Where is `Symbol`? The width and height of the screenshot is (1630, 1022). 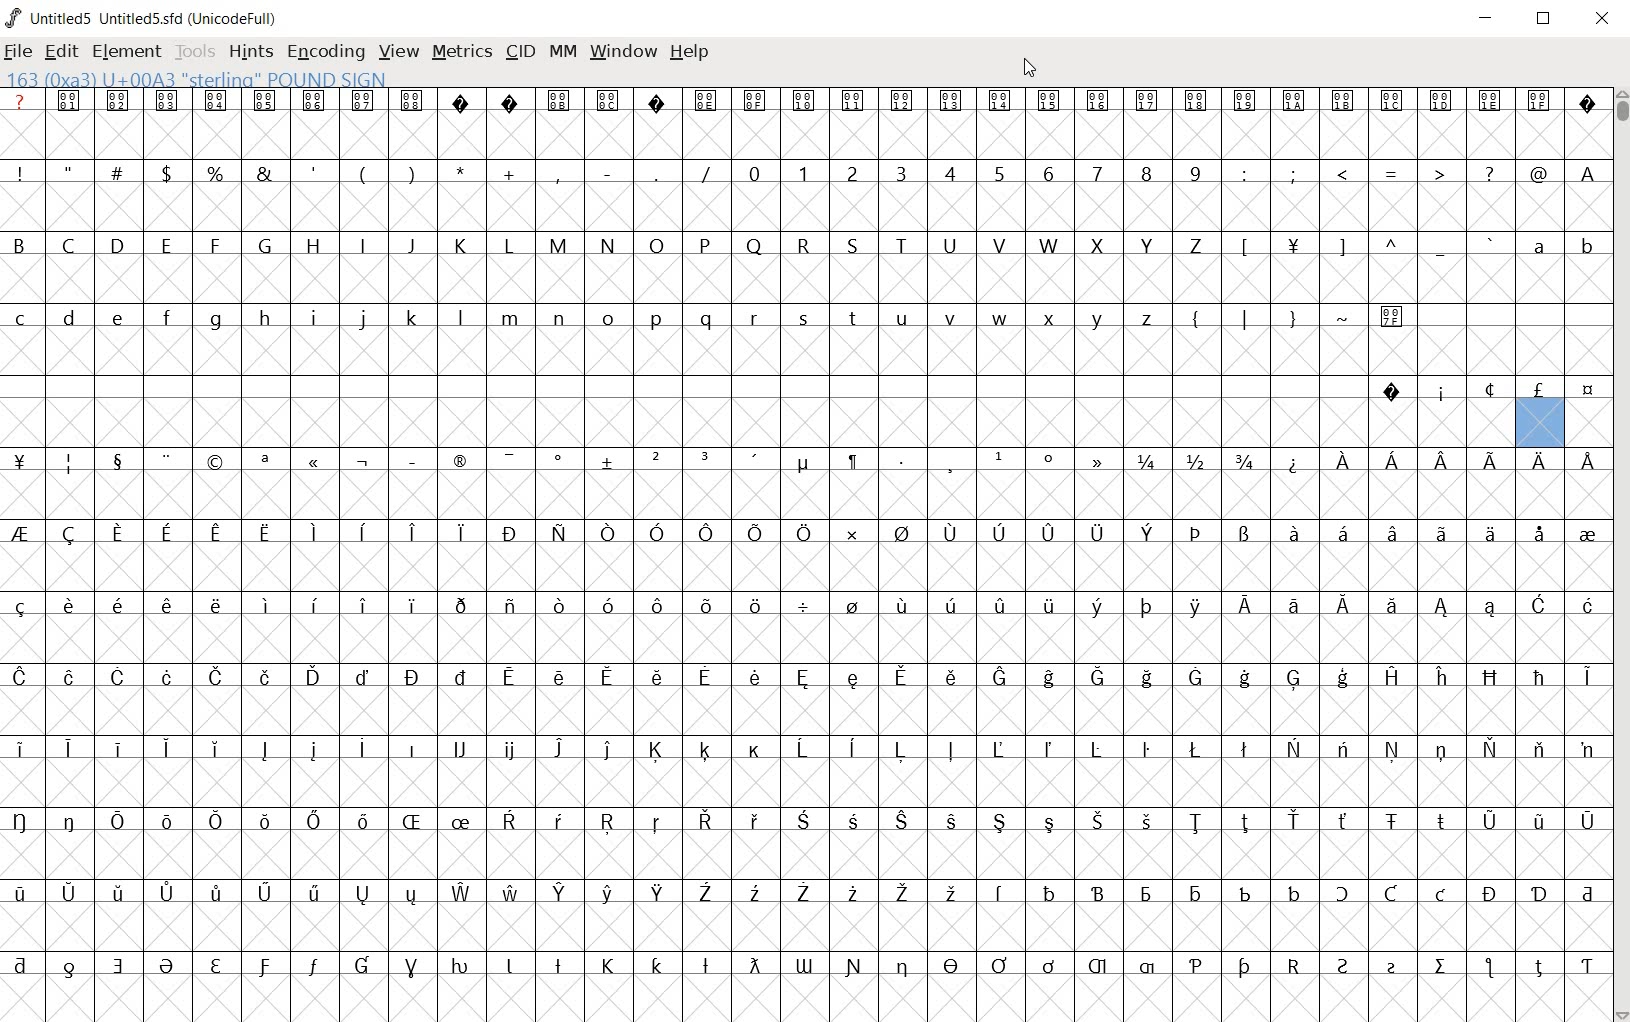
Symbol is located at coordinates (1540, 894).